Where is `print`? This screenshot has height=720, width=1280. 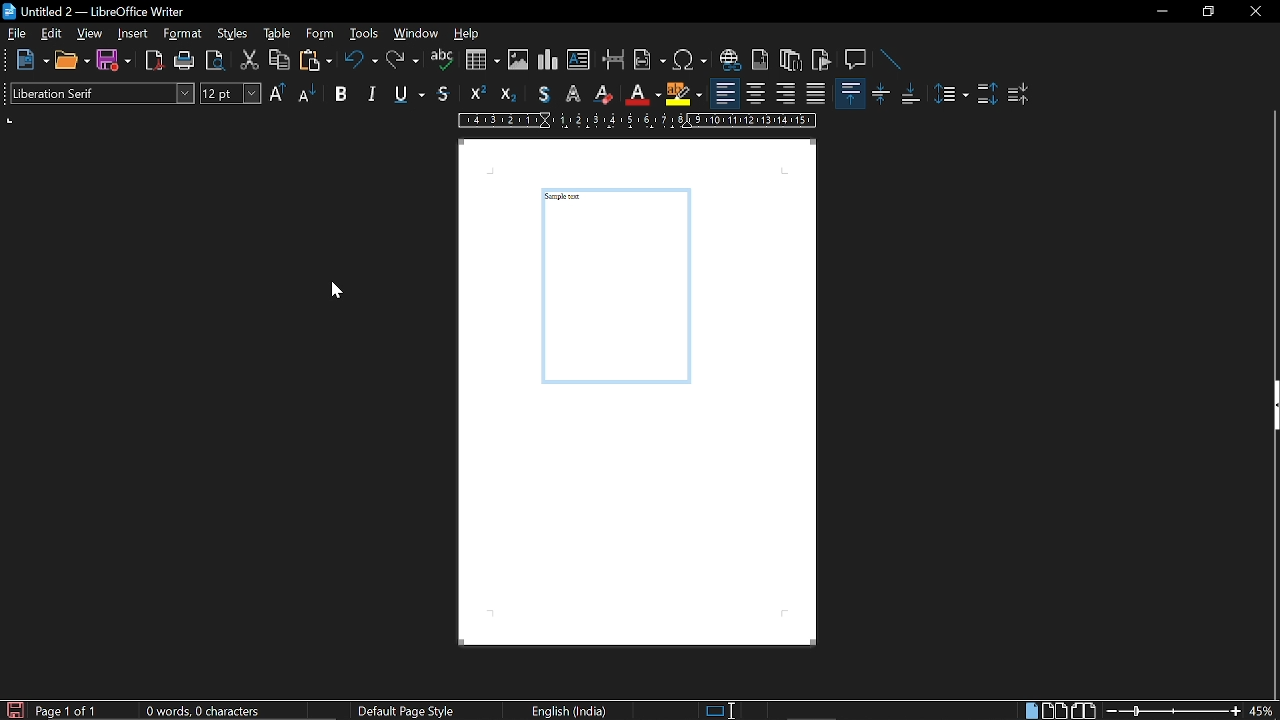 print is located at coordinates (182, 60).